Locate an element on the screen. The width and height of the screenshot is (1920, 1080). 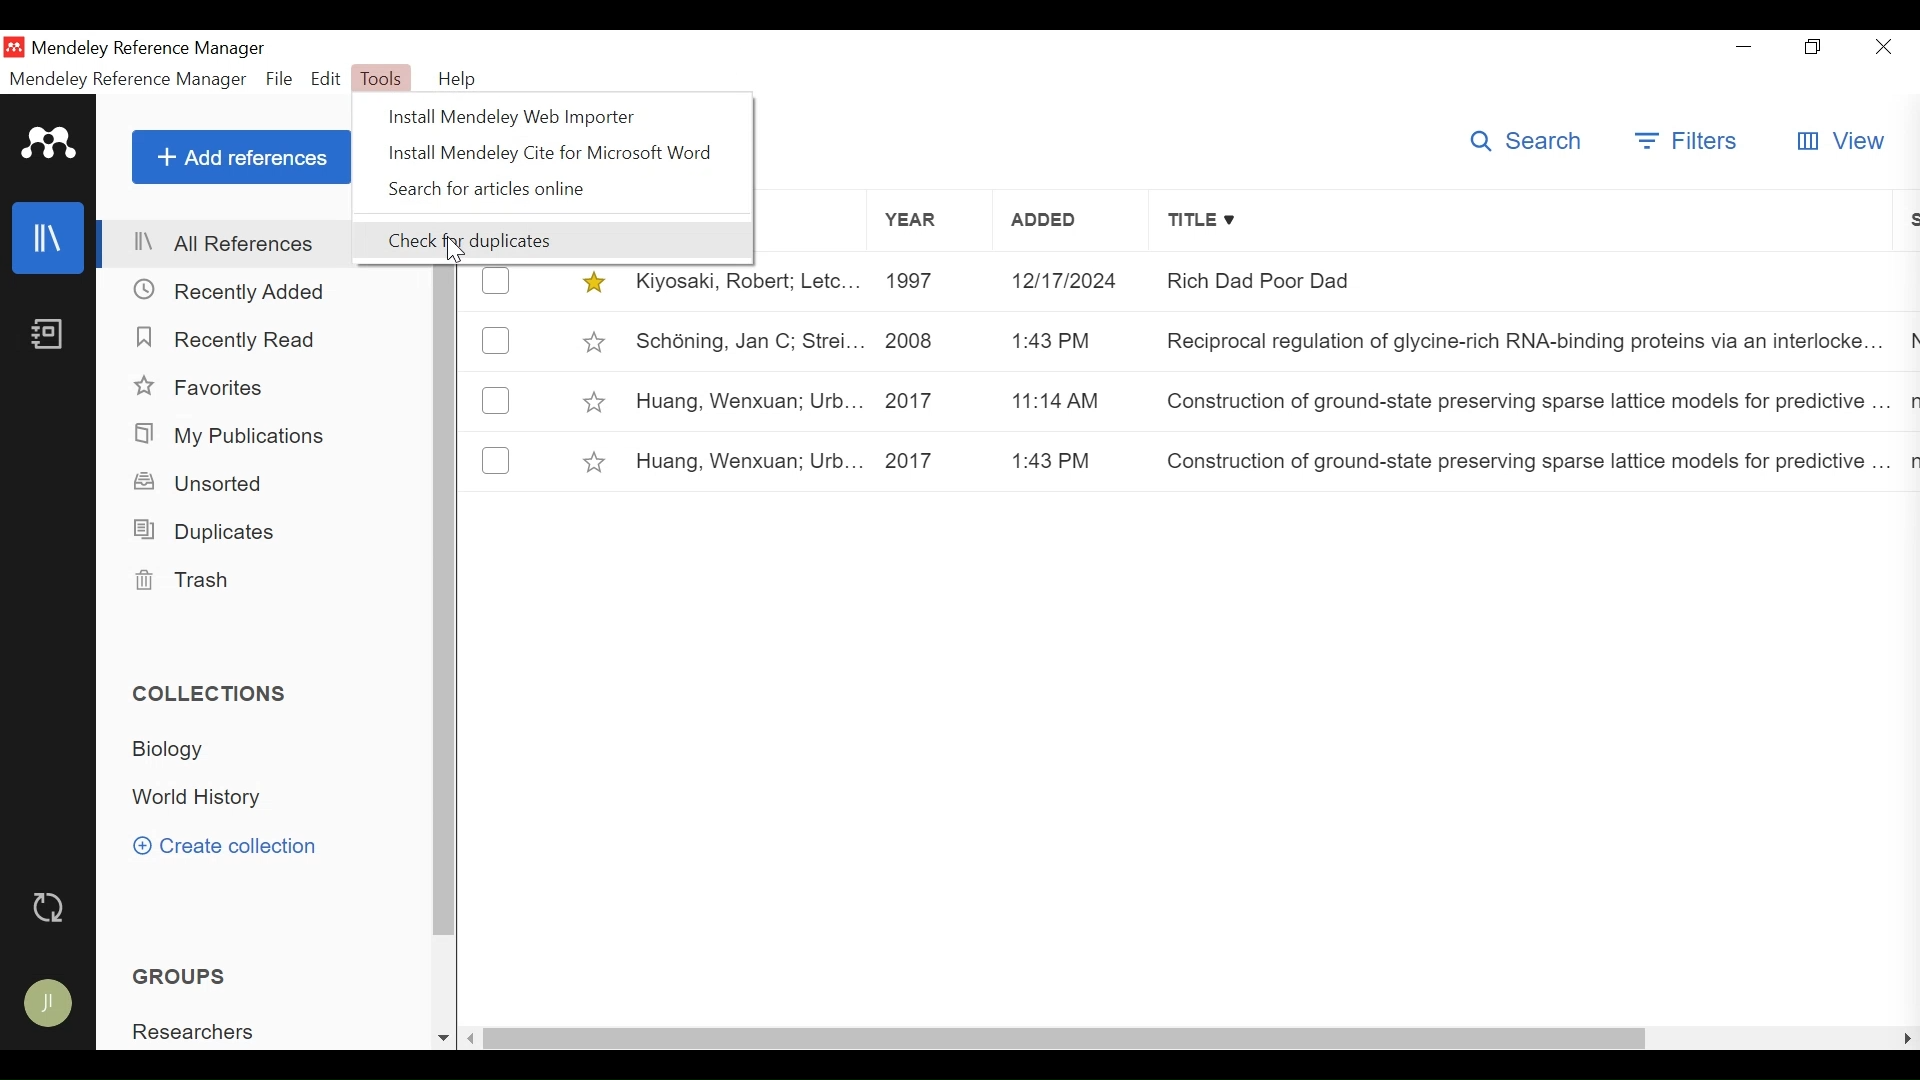
12/17/2014 is located at coordinates (1064, 280).